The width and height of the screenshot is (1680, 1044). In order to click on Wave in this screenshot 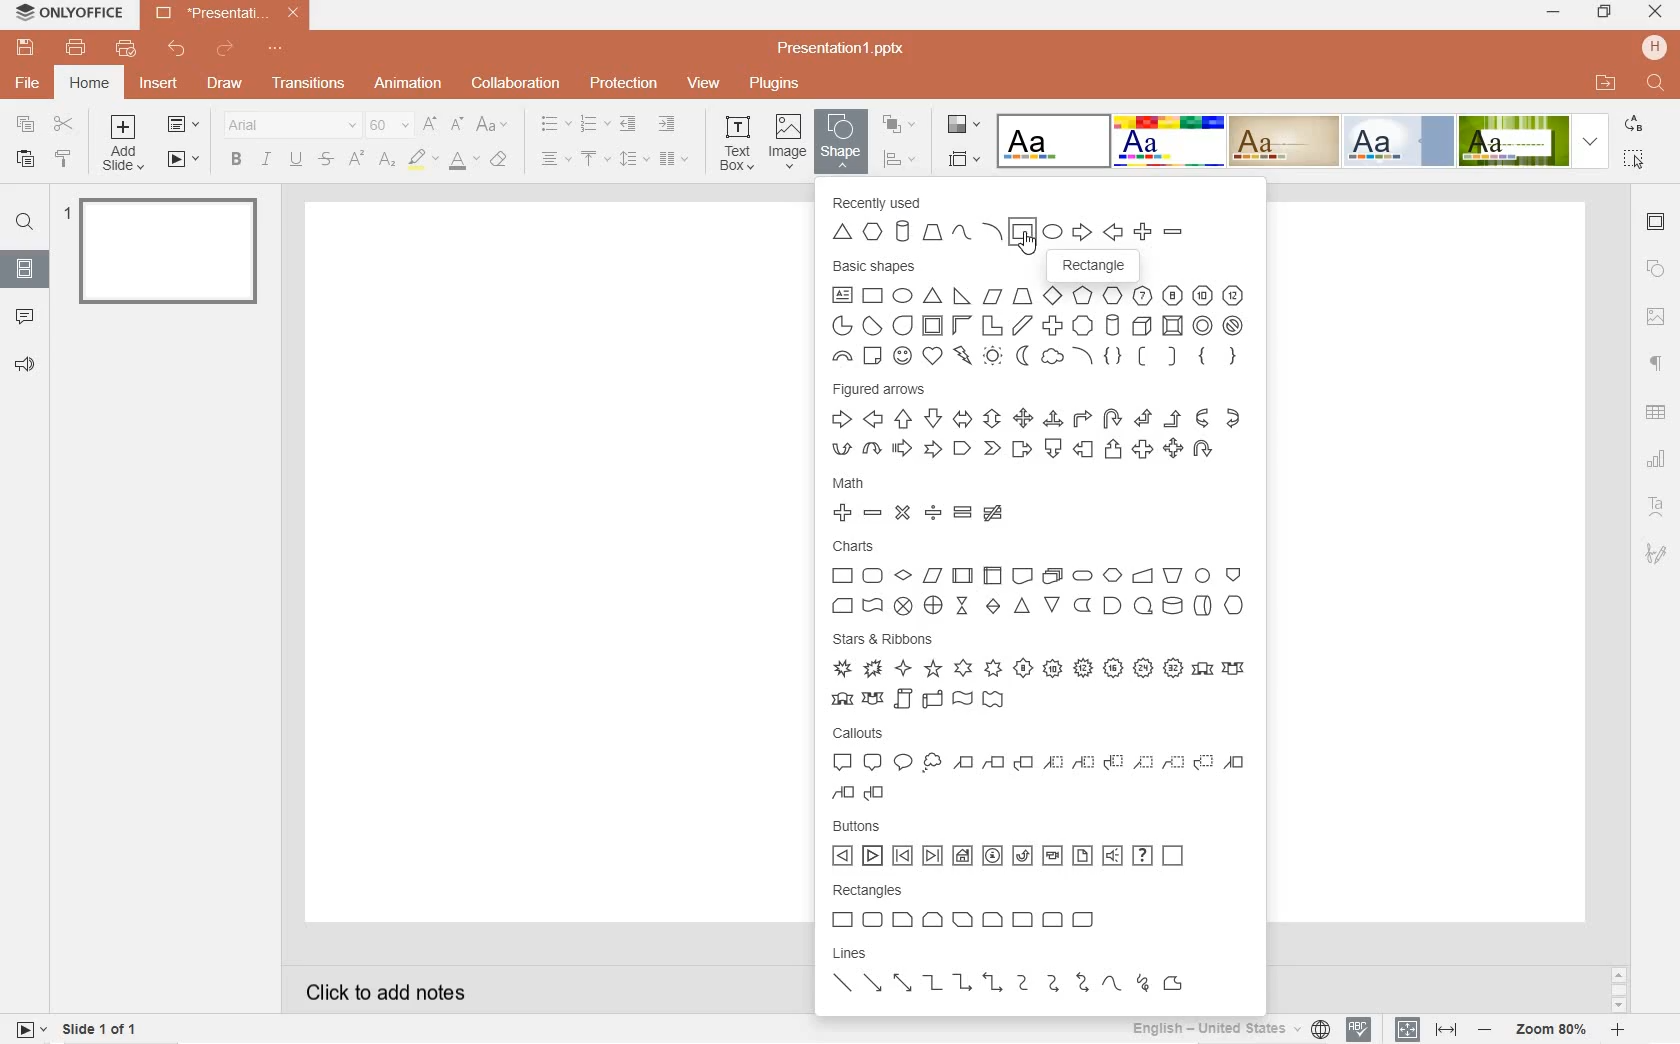, I will do `click(964, 699)`.